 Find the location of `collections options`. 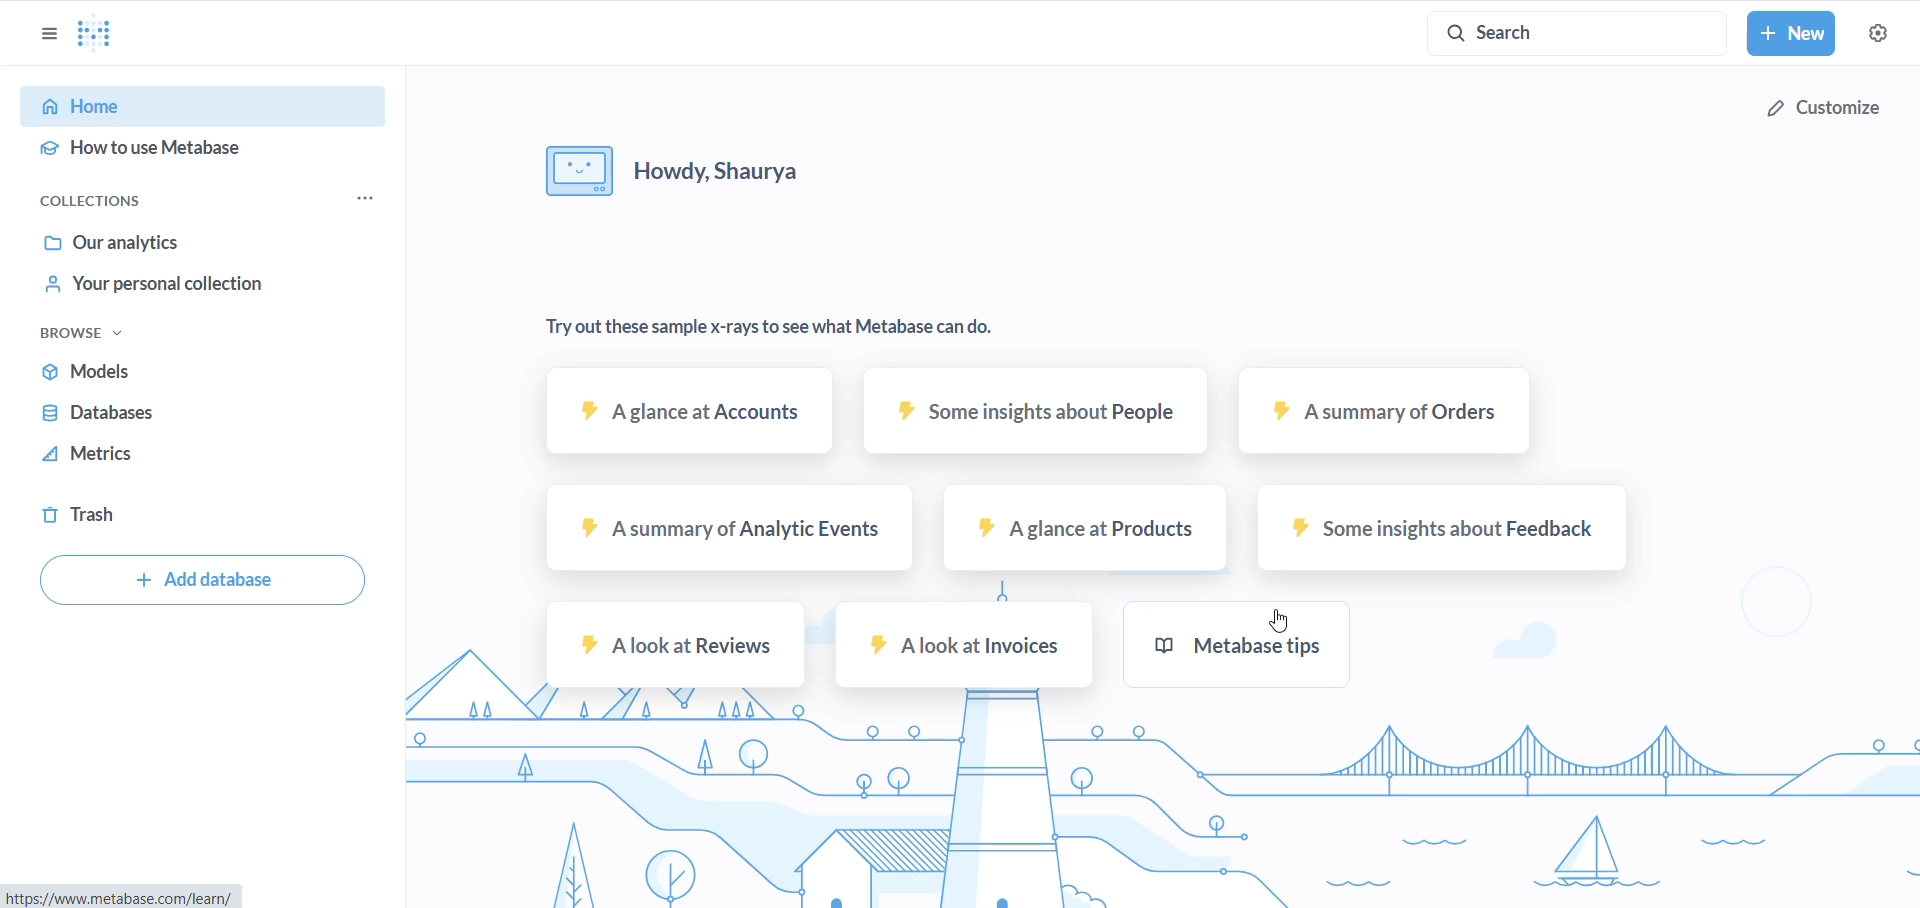

collections options is located at coordinates (368, 197).